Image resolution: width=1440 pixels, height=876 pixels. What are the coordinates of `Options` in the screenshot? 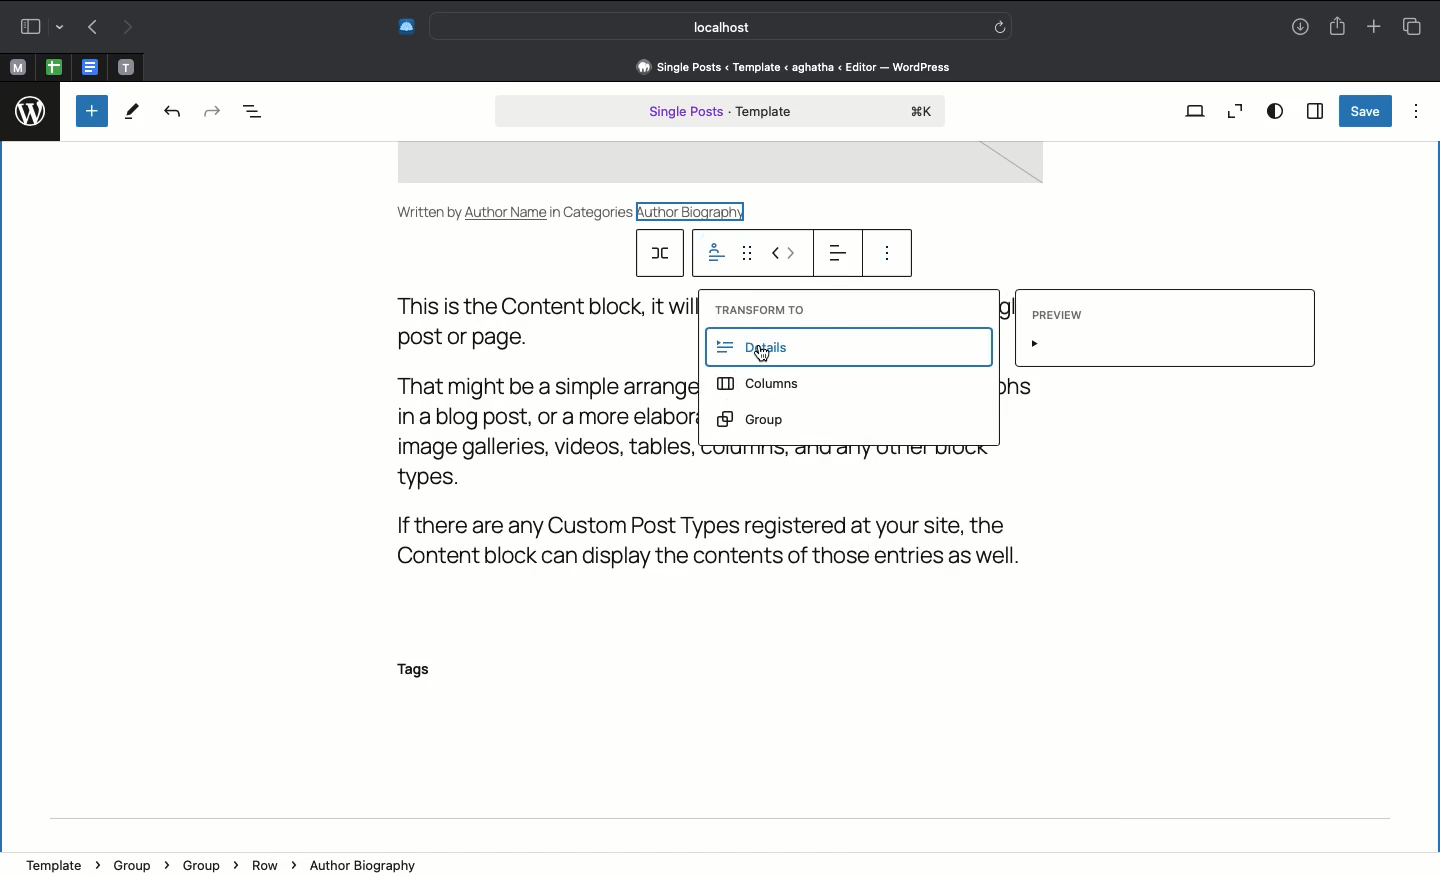 It's located at (887, 257).